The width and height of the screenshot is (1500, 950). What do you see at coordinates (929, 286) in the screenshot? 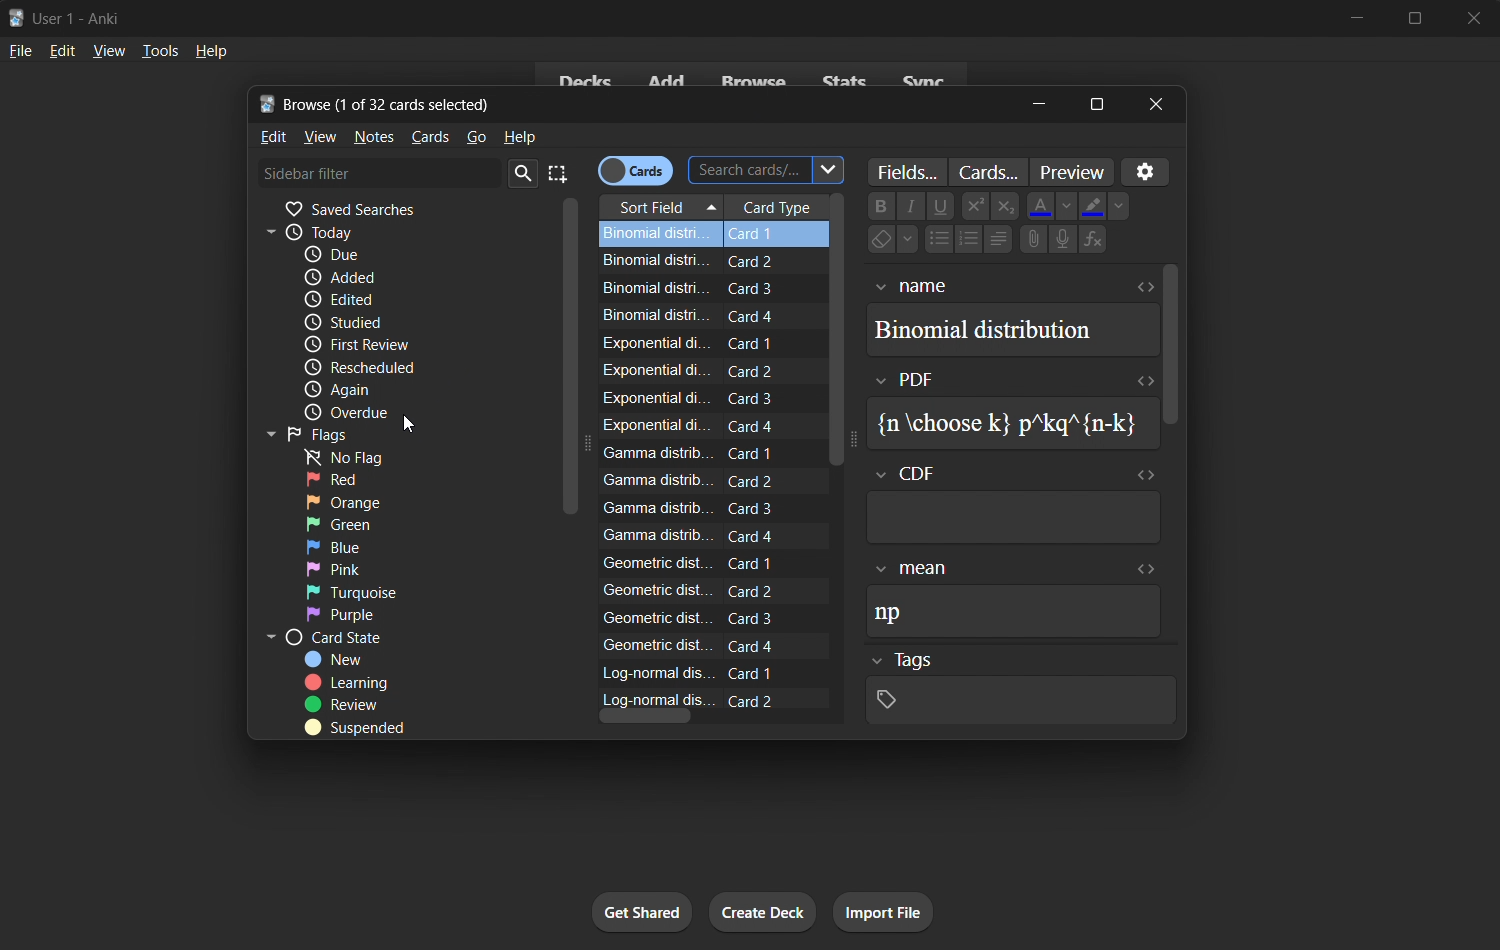
I see `name` at bounding box center [929, 286].